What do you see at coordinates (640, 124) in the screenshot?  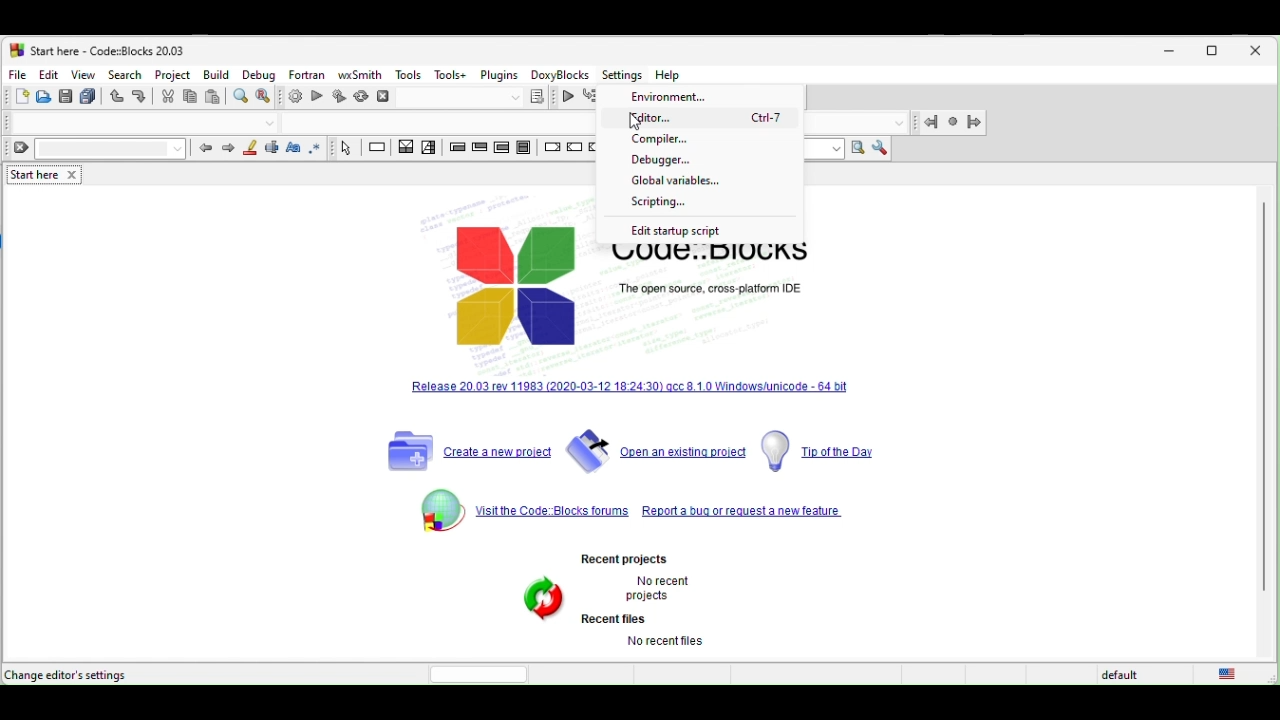 I see `cursor movement` at bounding box center [640, 124].